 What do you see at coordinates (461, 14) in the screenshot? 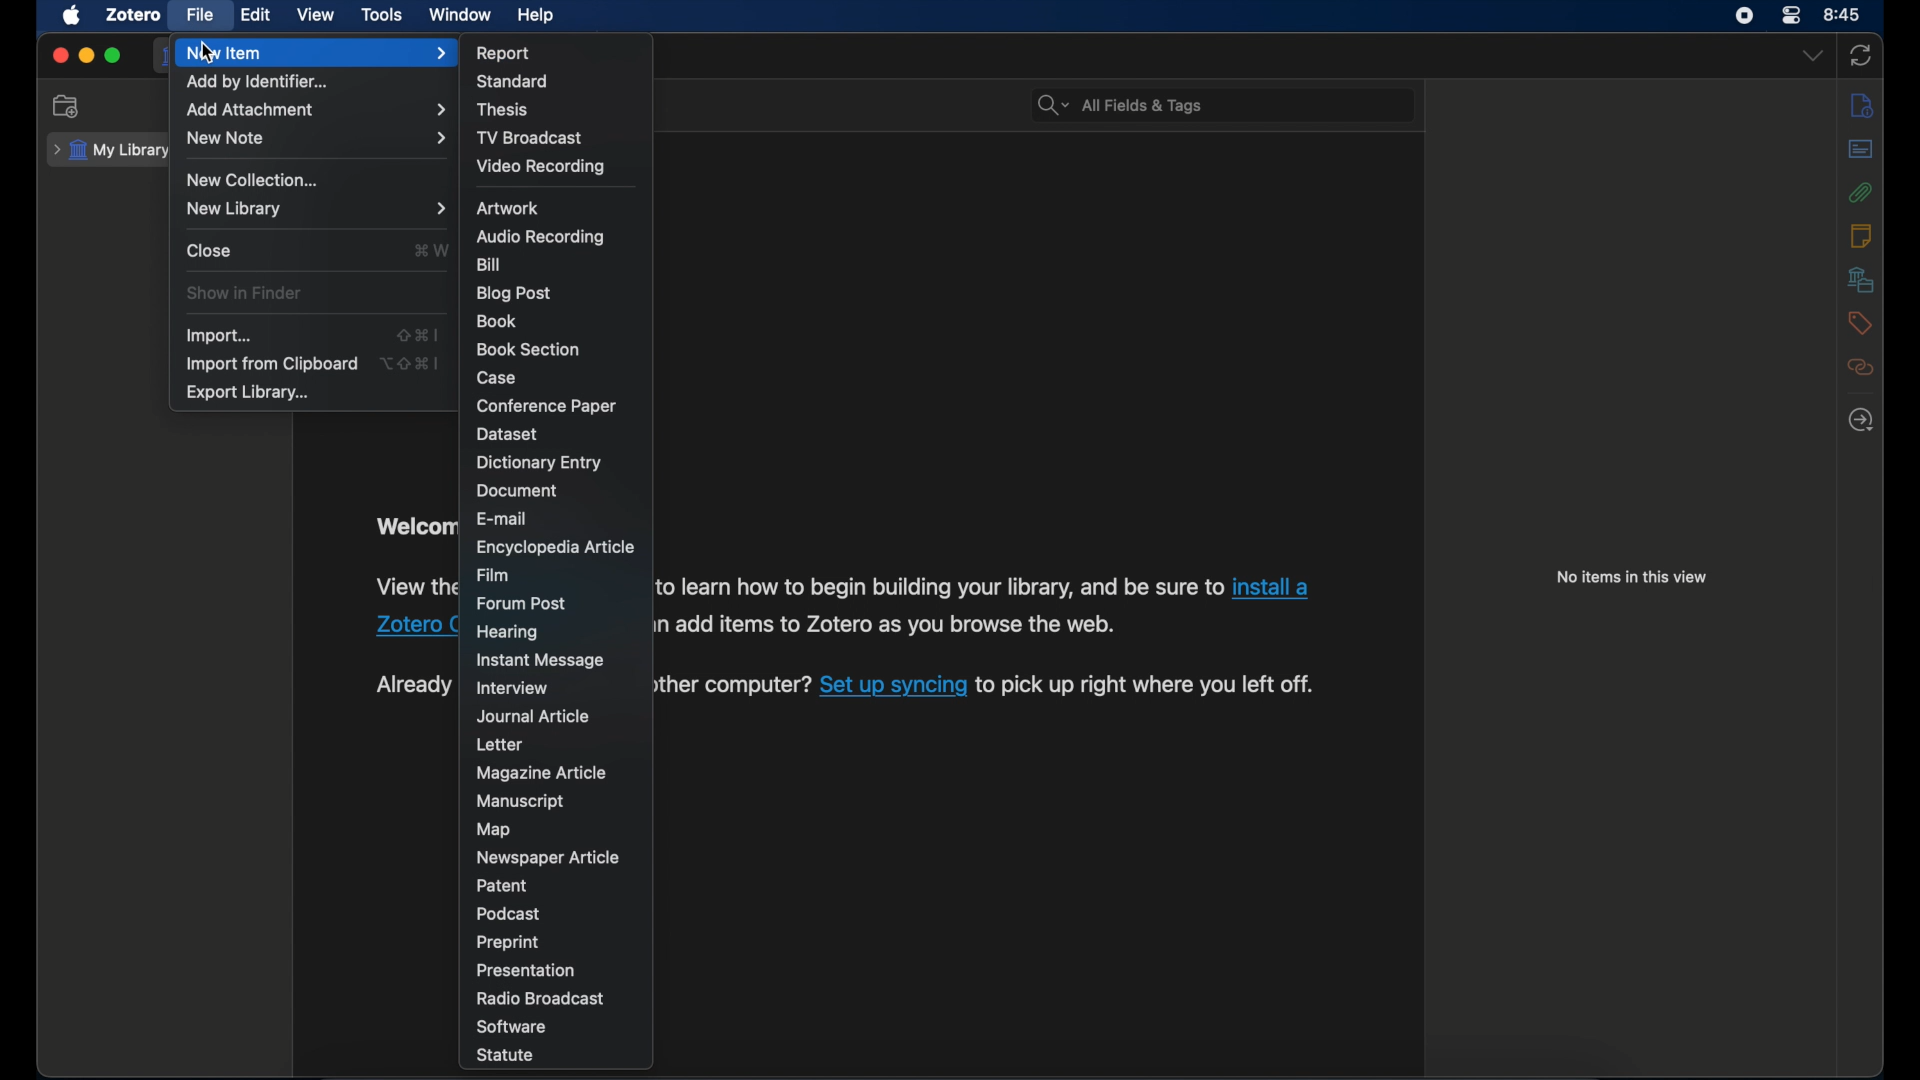
I see `window` at bounding box center [461, 14].